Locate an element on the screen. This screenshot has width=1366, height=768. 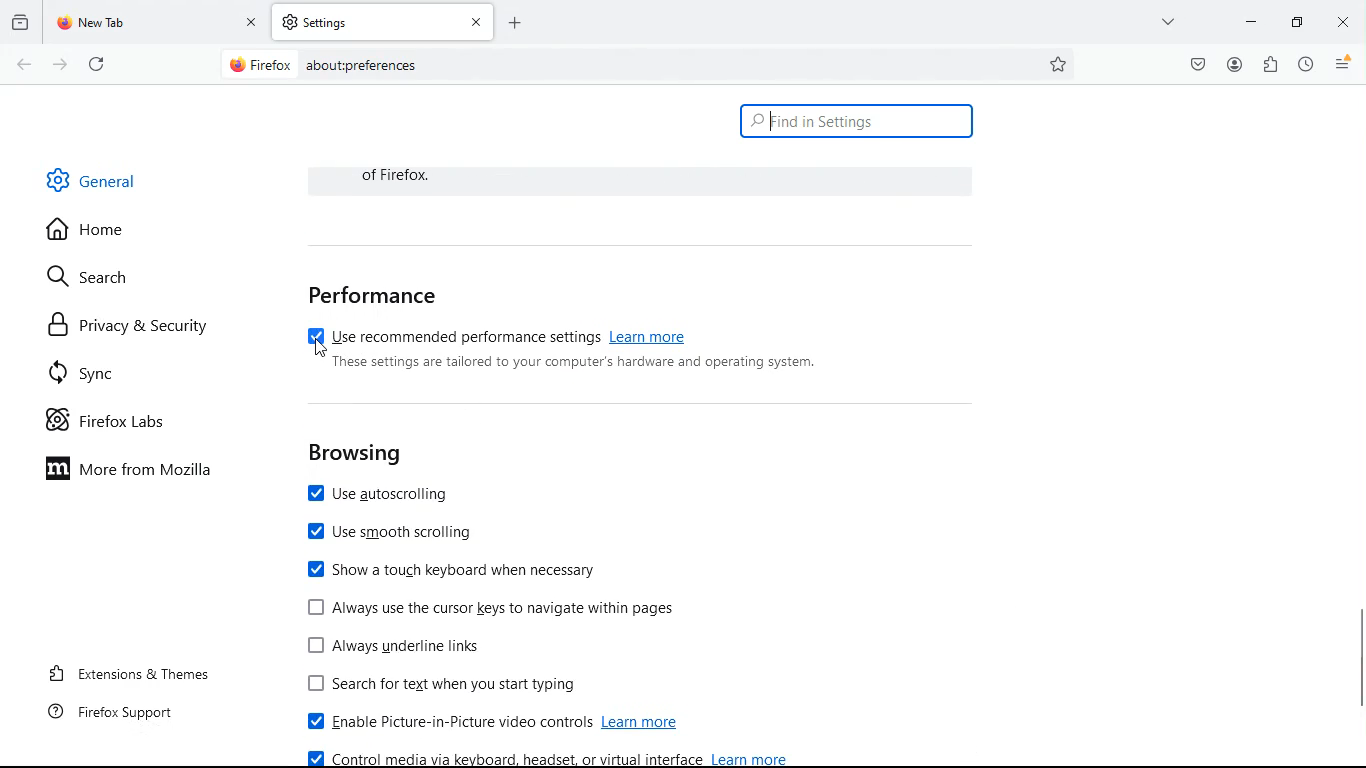
minimize is located at coordinates (1295, 21).